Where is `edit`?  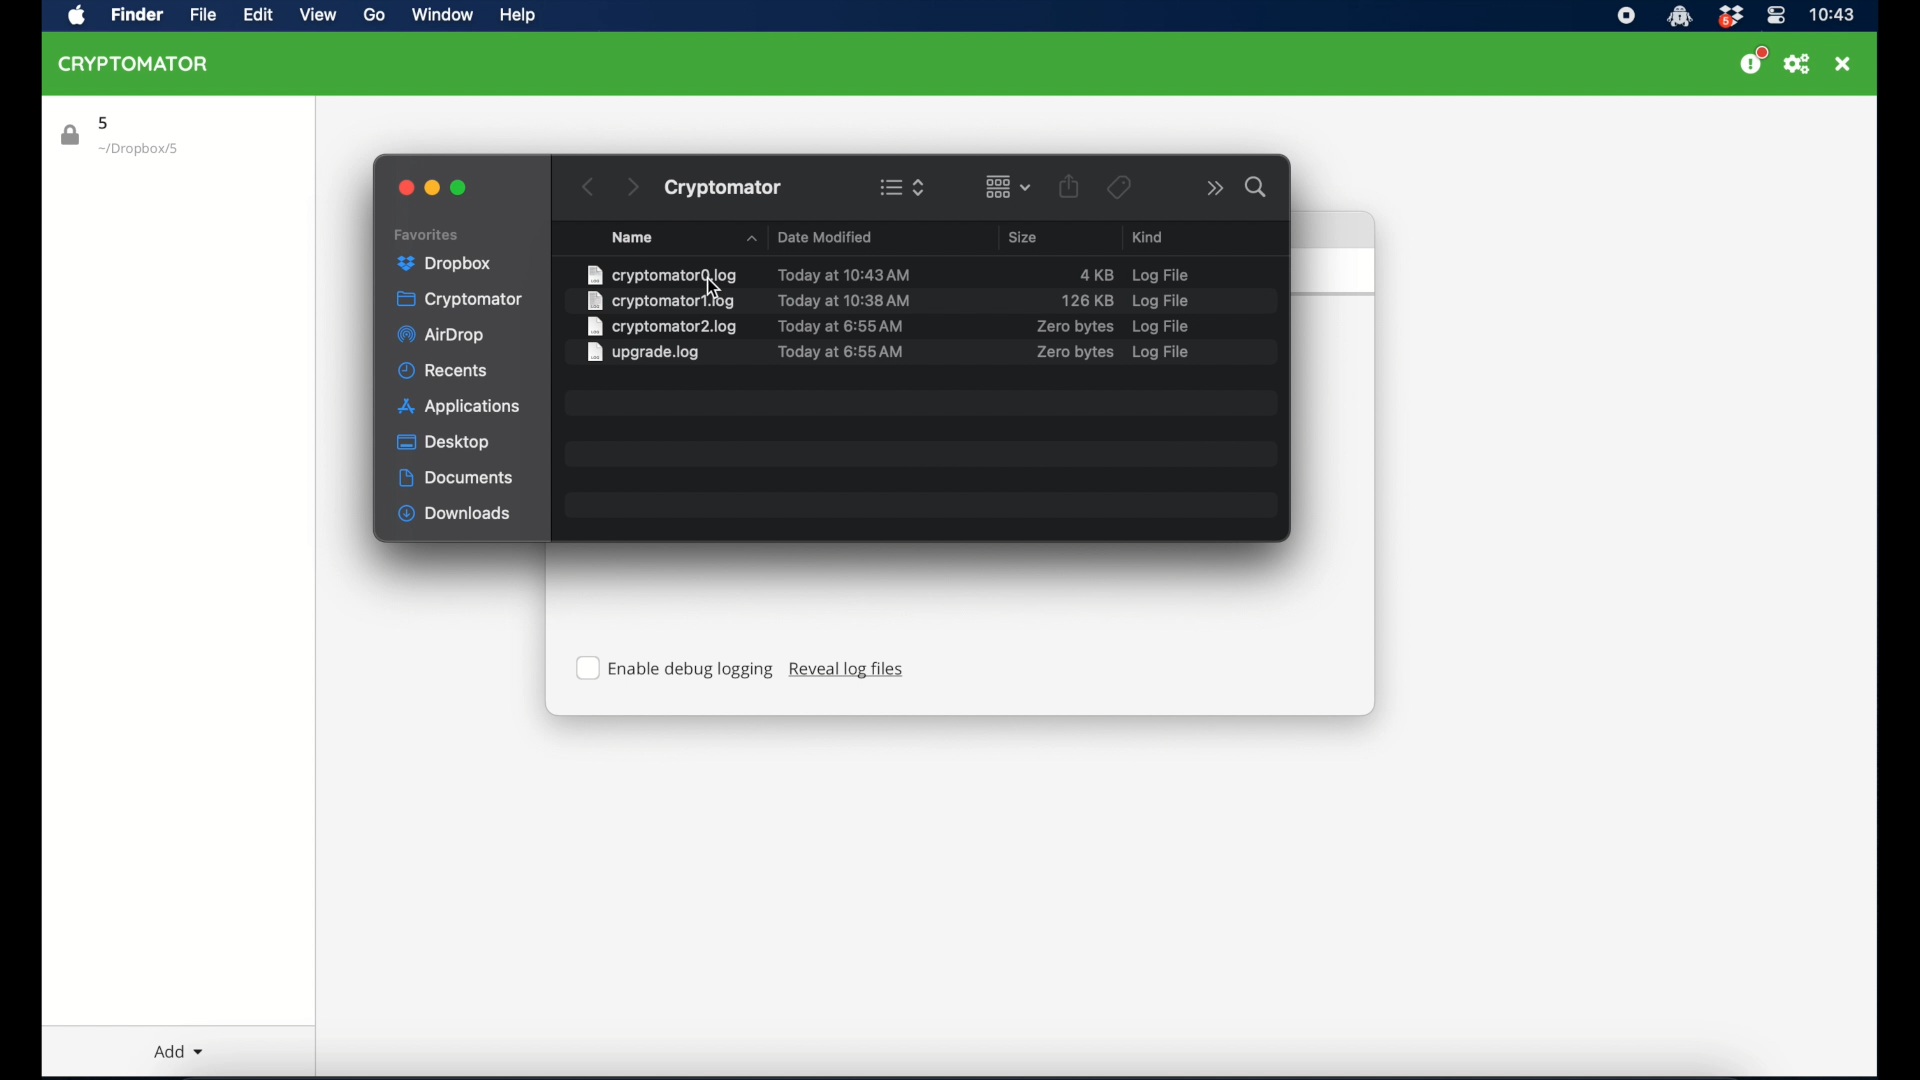 edit is located at coordinates (257, 17).